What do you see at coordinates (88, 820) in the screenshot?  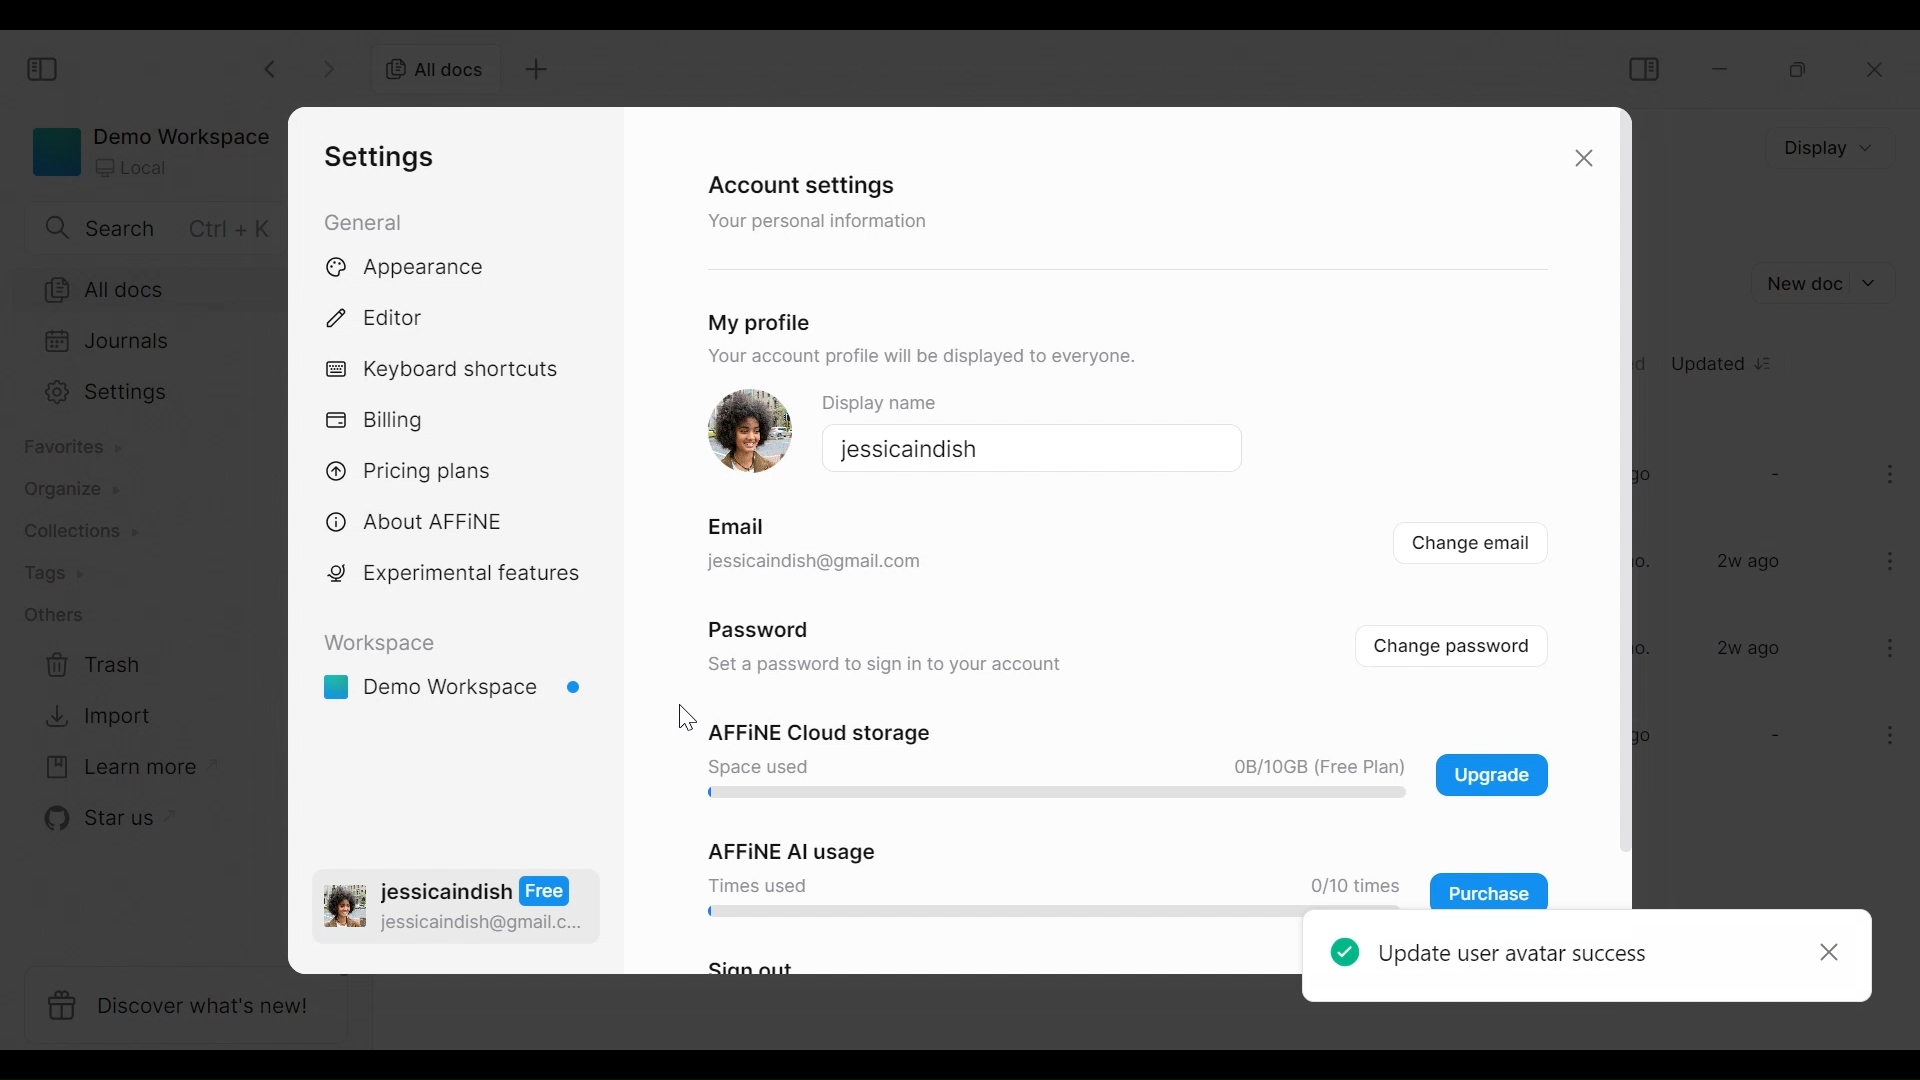 I see `Star us` at bounding box center [88, 820].